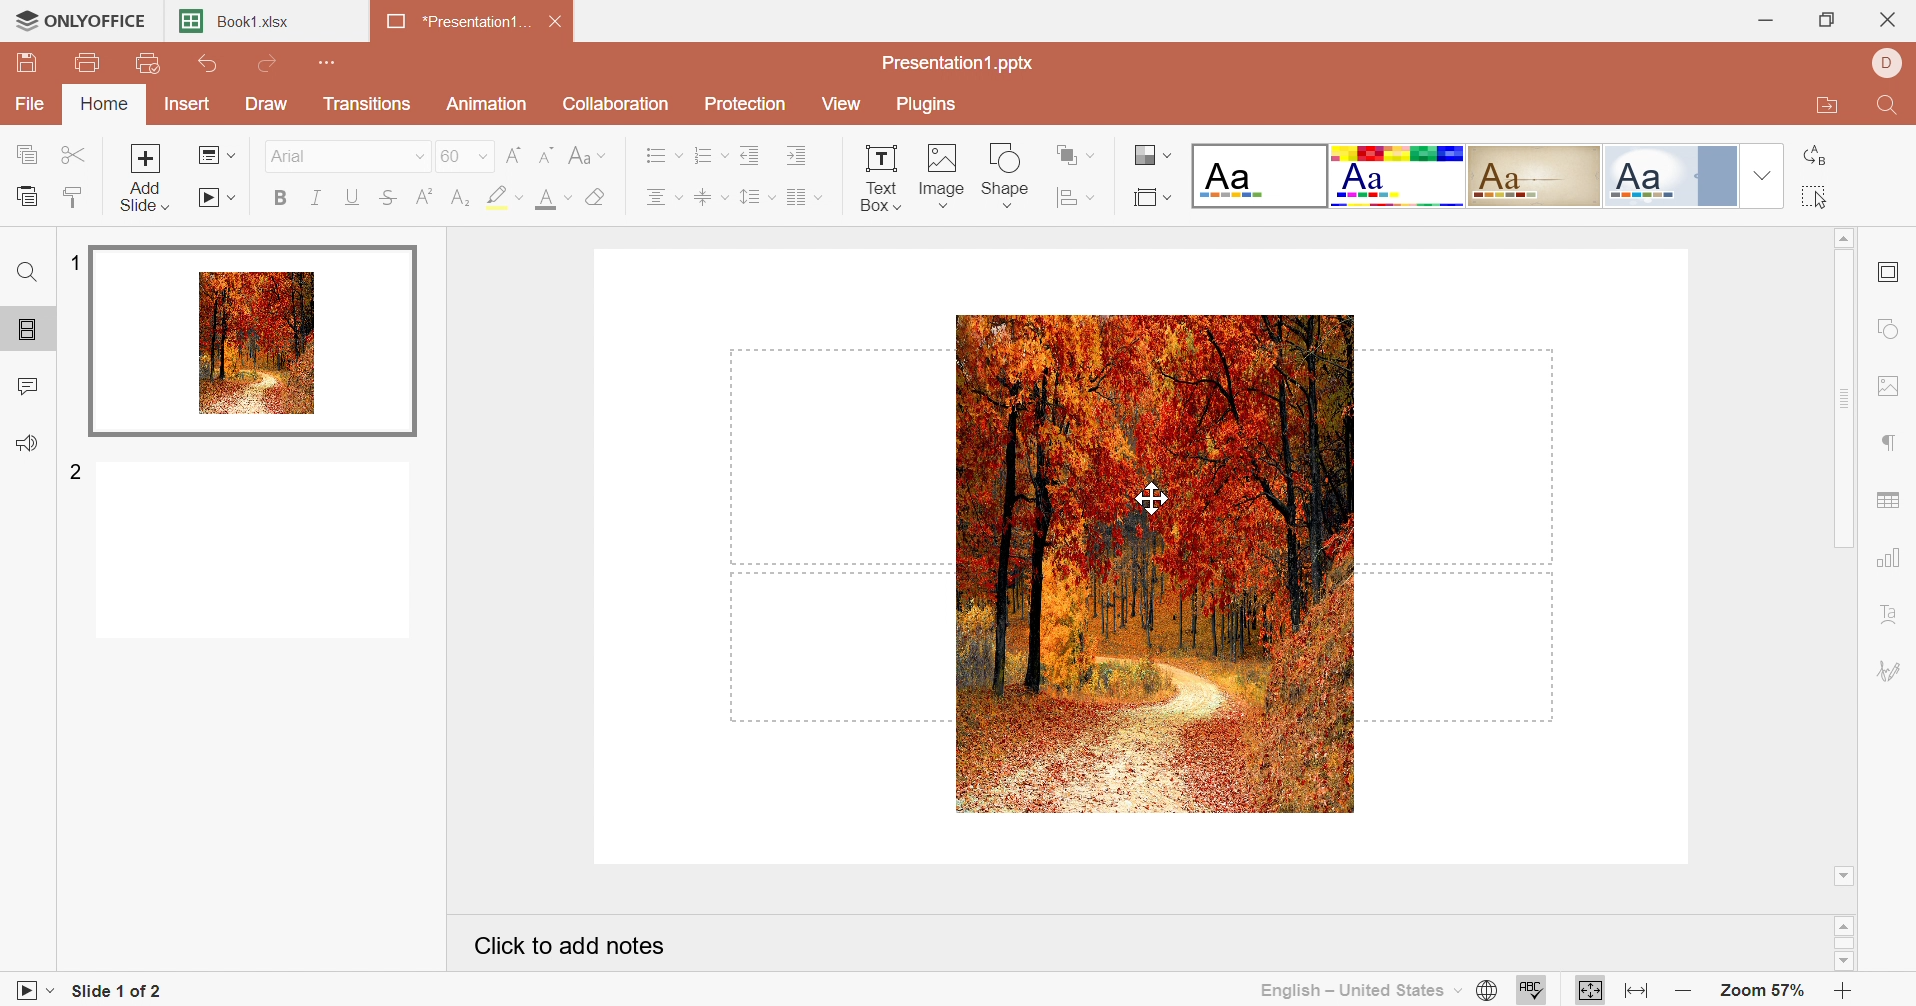  I want to click on *Presentation1..., so click(459, 23).